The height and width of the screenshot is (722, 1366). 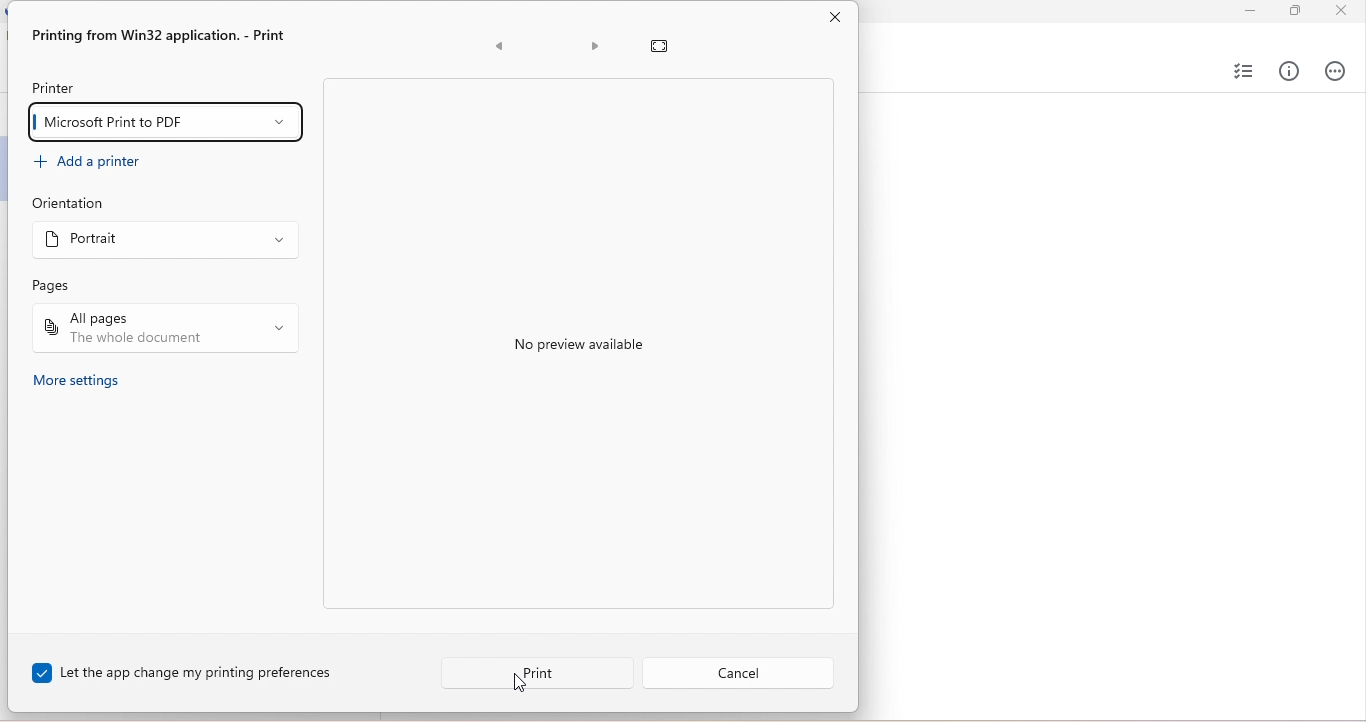 What do you see at coordinates (1293, 9) in the screenshot?
I see `maximize` at bounding box center [1293, 9].